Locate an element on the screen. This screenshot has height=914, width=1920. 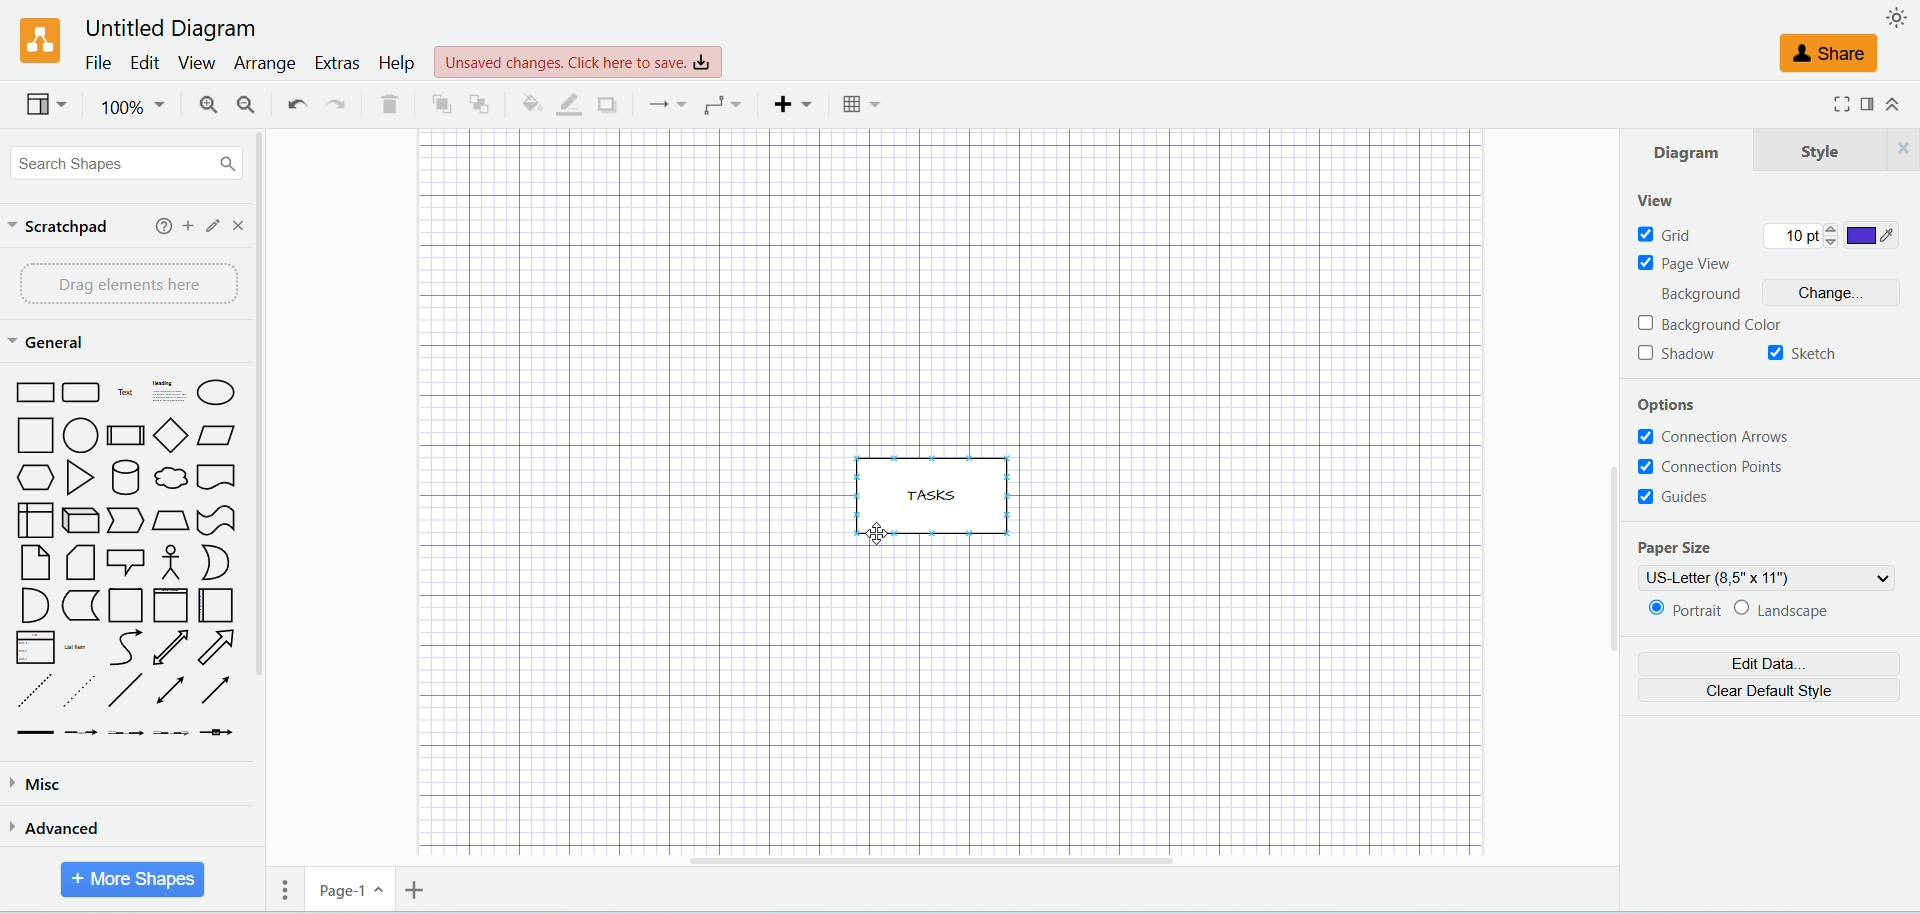
Connector with 3 label is located at coordinates (170, 734).